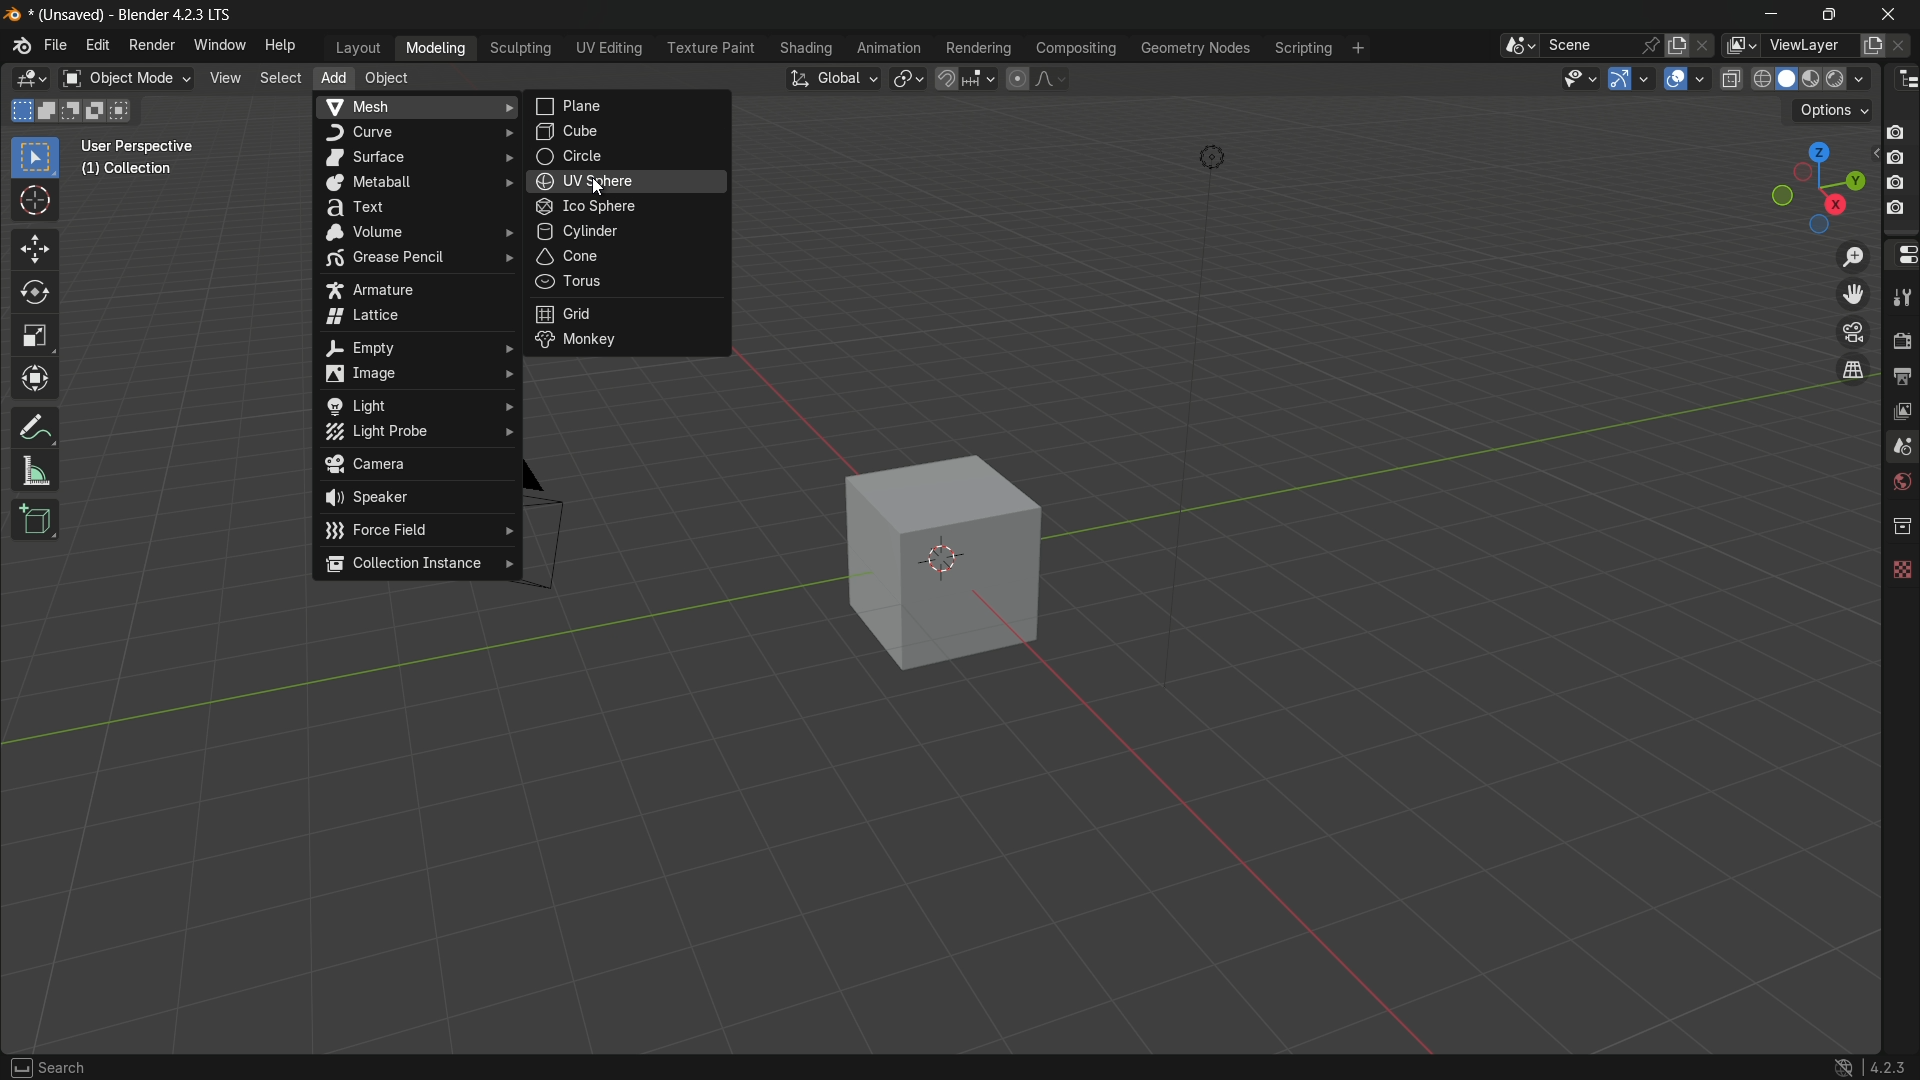  What do you see at coordinates (419, 316) in the screenshot?
I see `lattice` at bounding box center [419, 316].